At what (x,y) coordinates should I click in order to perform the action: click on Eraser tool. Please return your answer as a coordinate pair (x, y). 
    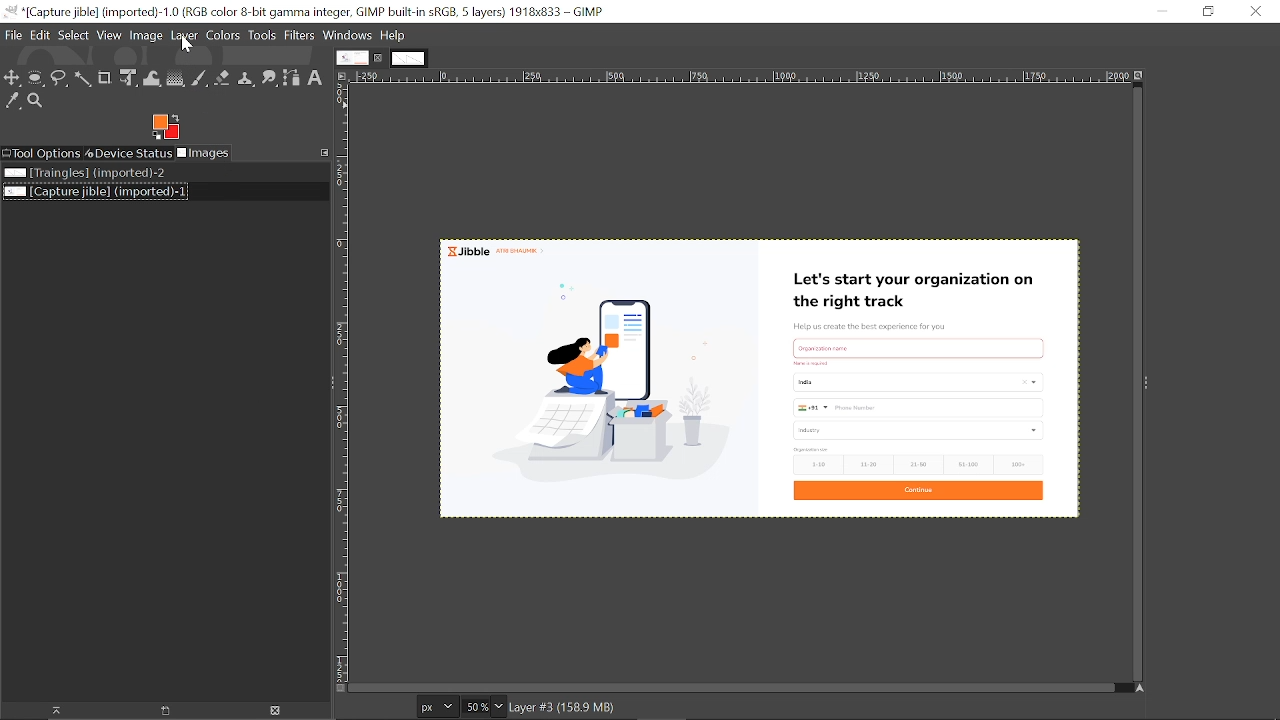
    Looking at the image, I should click on (224, 78).